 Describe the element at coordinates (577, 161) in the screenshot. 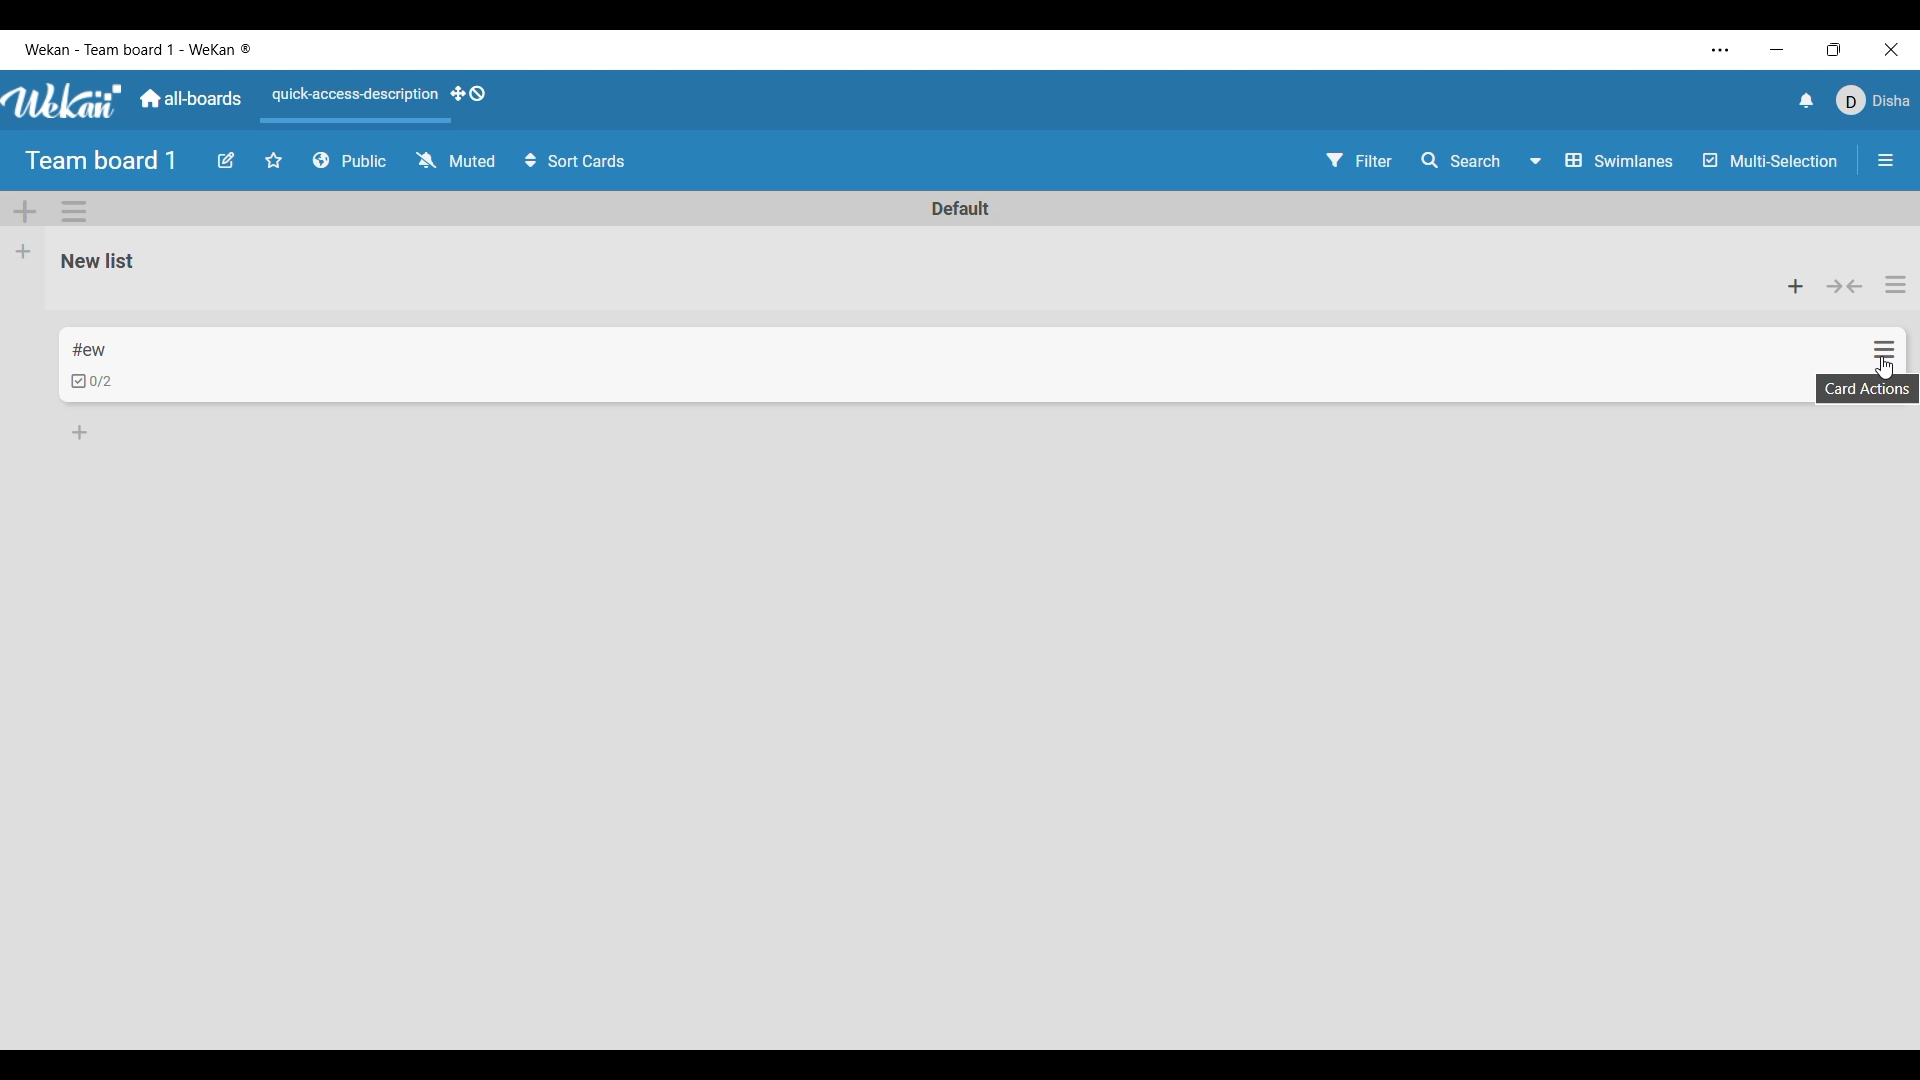

I see `Sort cards` at that location.